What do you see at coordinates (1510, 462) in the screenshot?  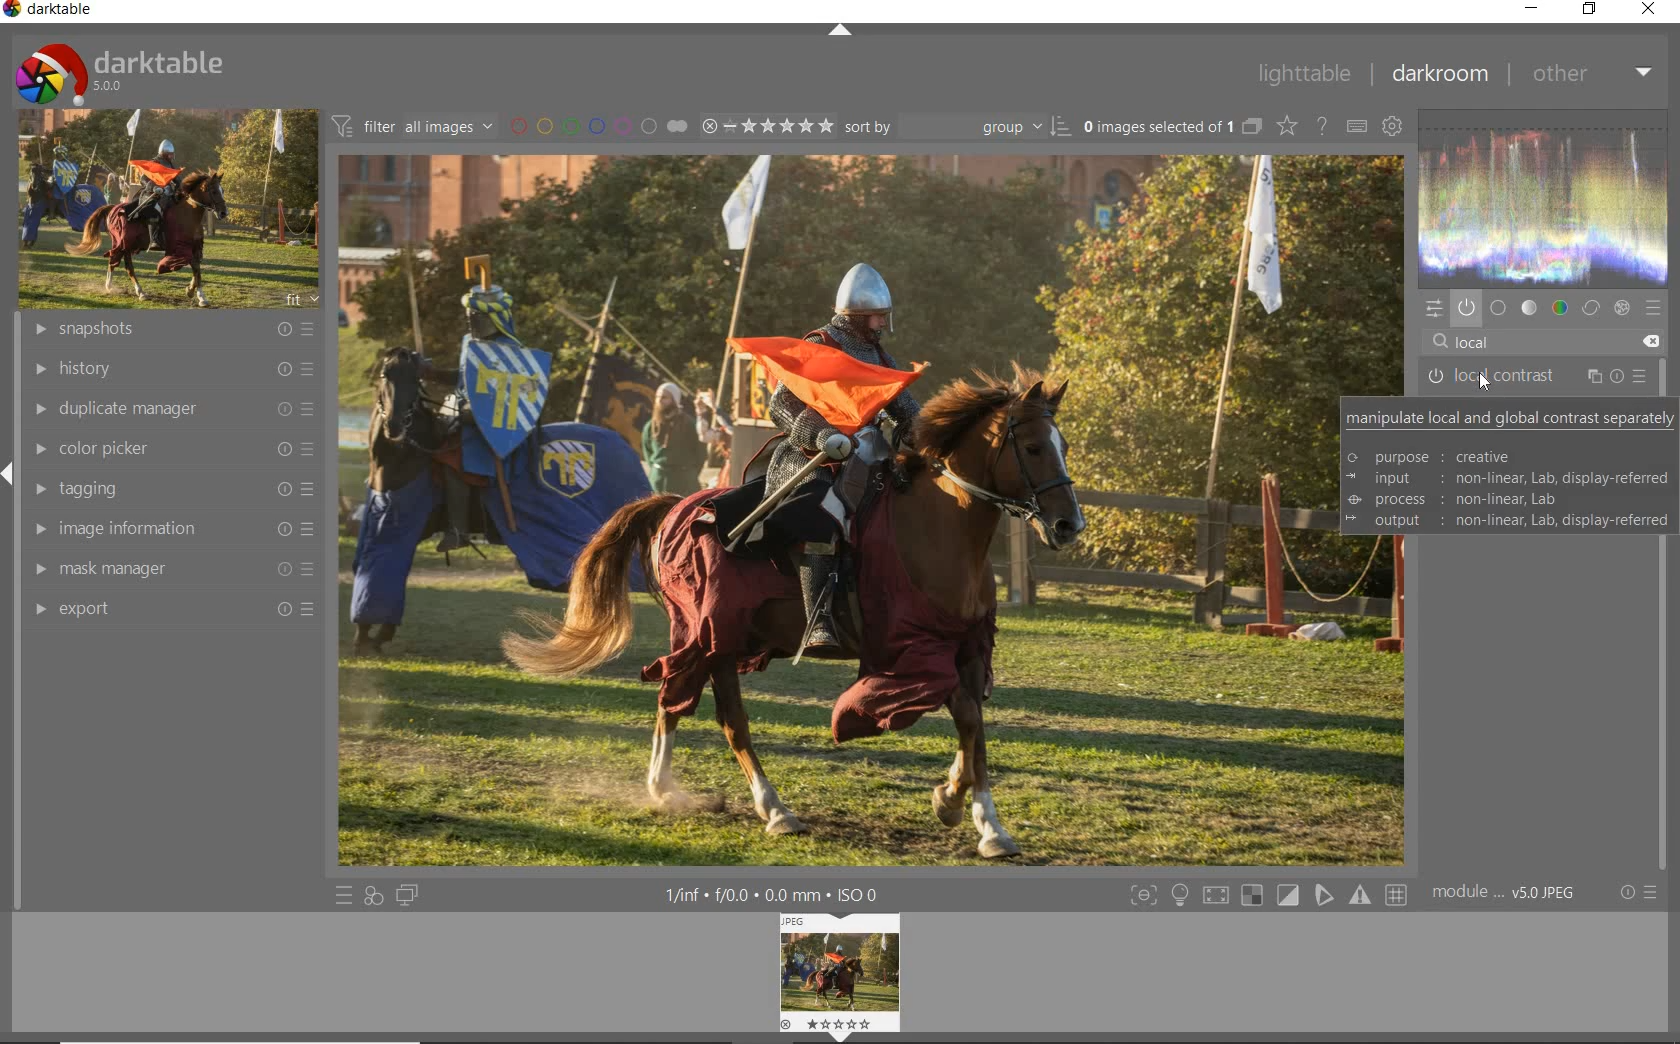 I see `| manipulate local and global contrast separatel
| © purpose : creative

+ input non-linear, Lab, display-referrec
| @ process : non-linear, Lab

|» output : non-linear, Lab, display-referrec` at bounding box center [1510, 462].